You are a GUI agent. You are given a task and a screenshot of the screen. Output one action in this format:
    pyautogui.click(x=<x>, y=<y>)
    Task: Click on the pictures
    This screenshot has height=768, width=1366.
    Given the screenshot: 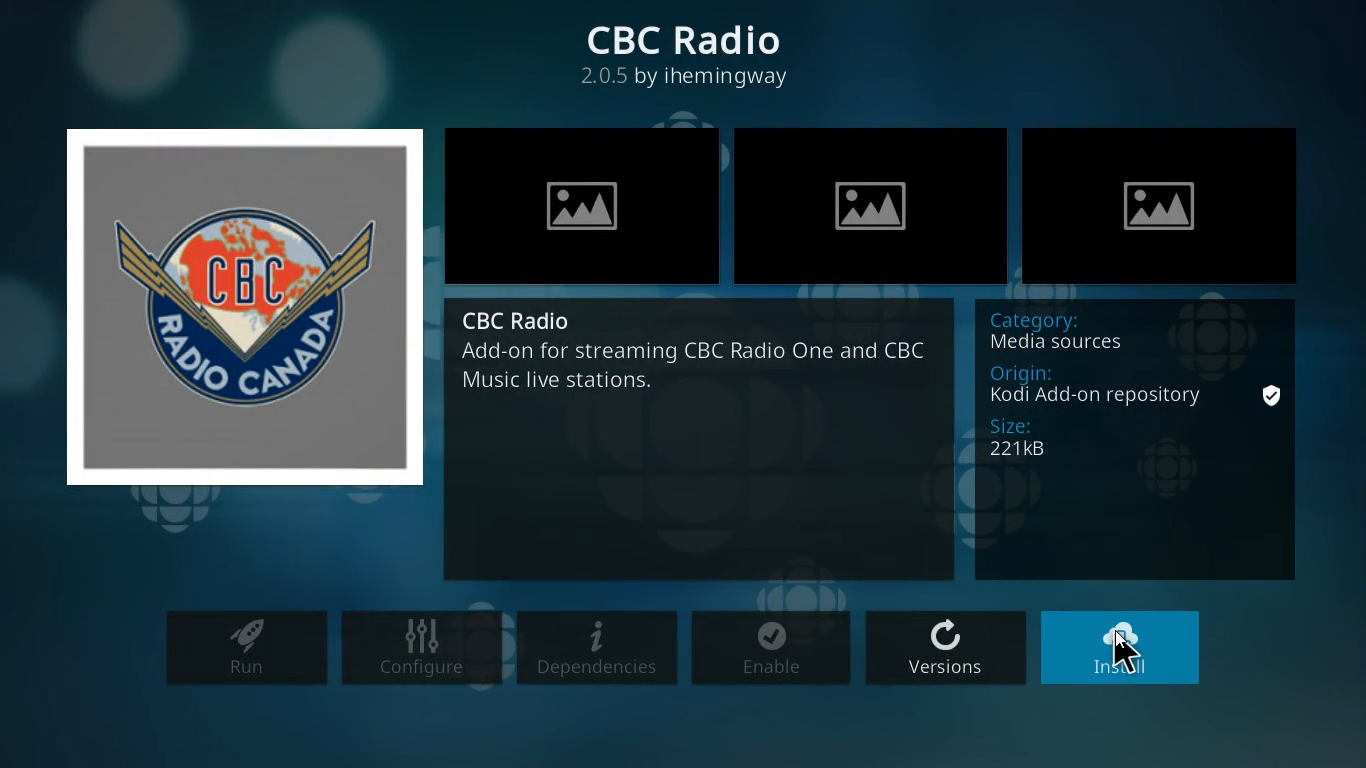 What is the action you would take?
    pyautogui.click(x=580, y=205)
    